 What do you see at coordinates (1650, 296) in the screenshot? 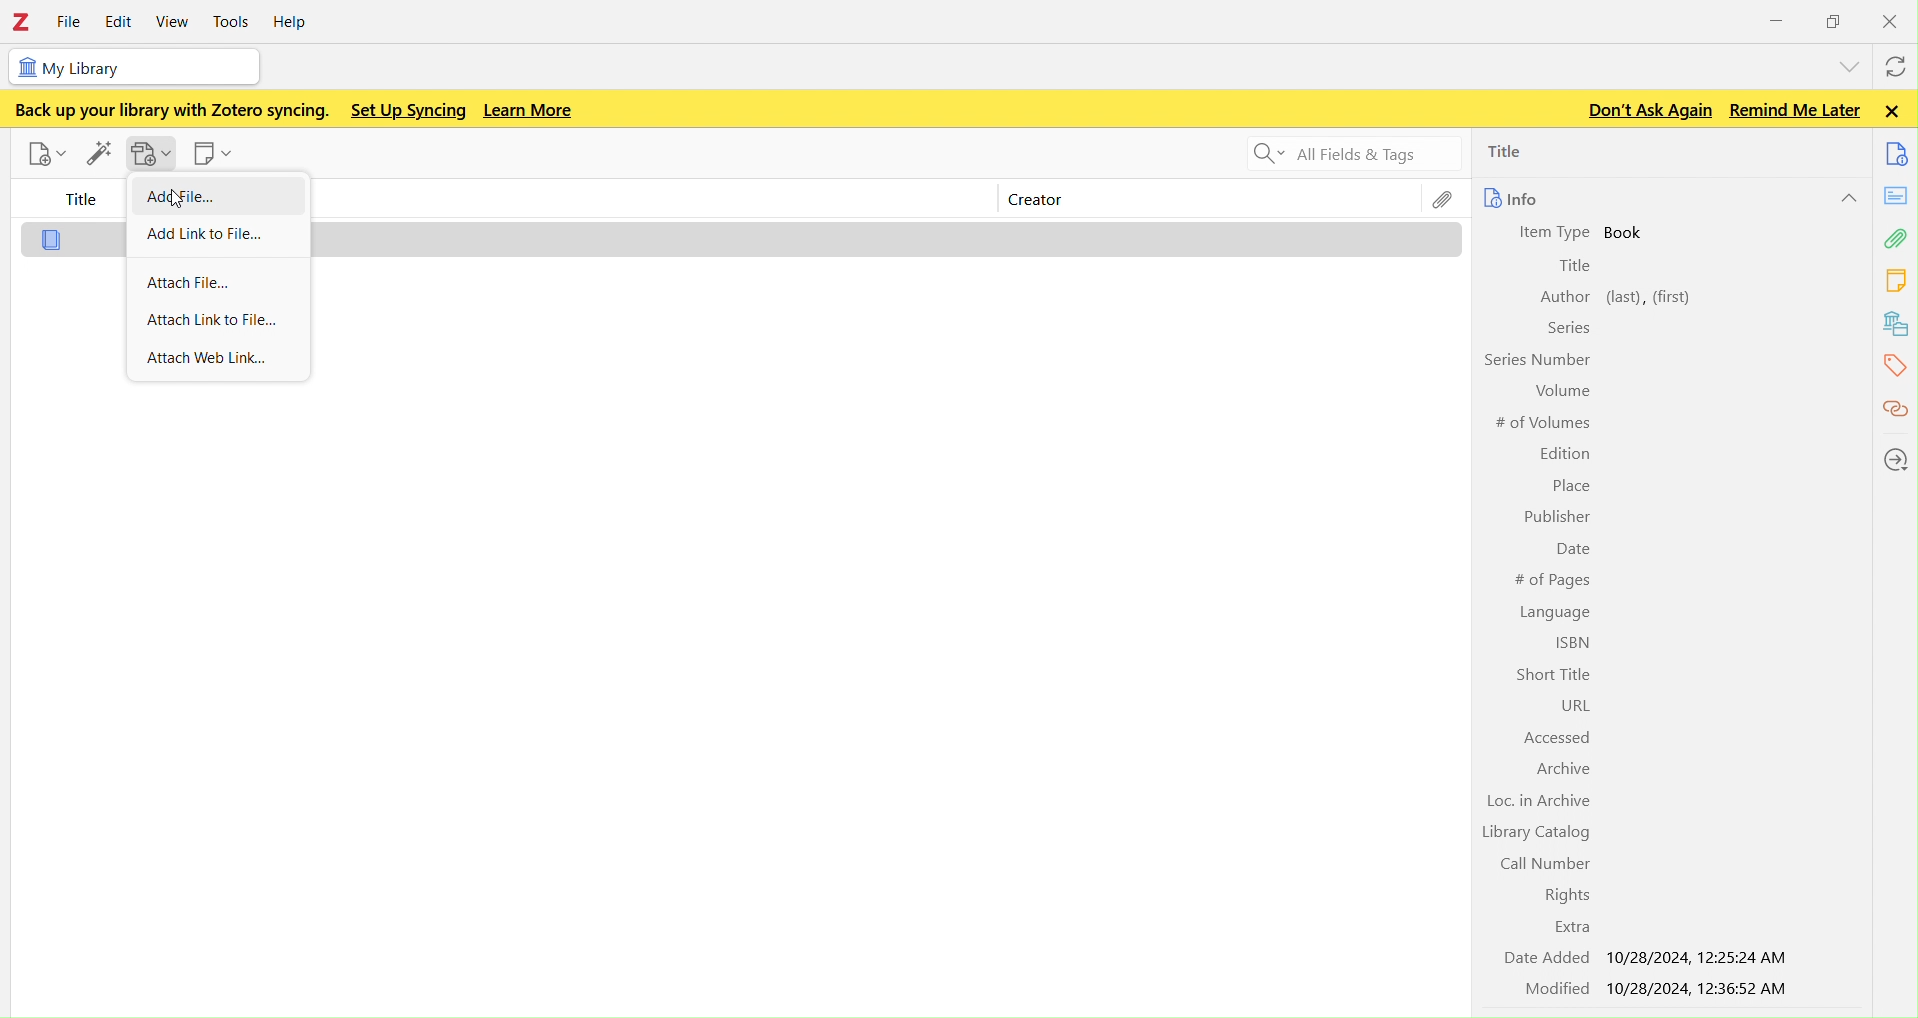
I see `left, first` at bounding box center [1650, 296].